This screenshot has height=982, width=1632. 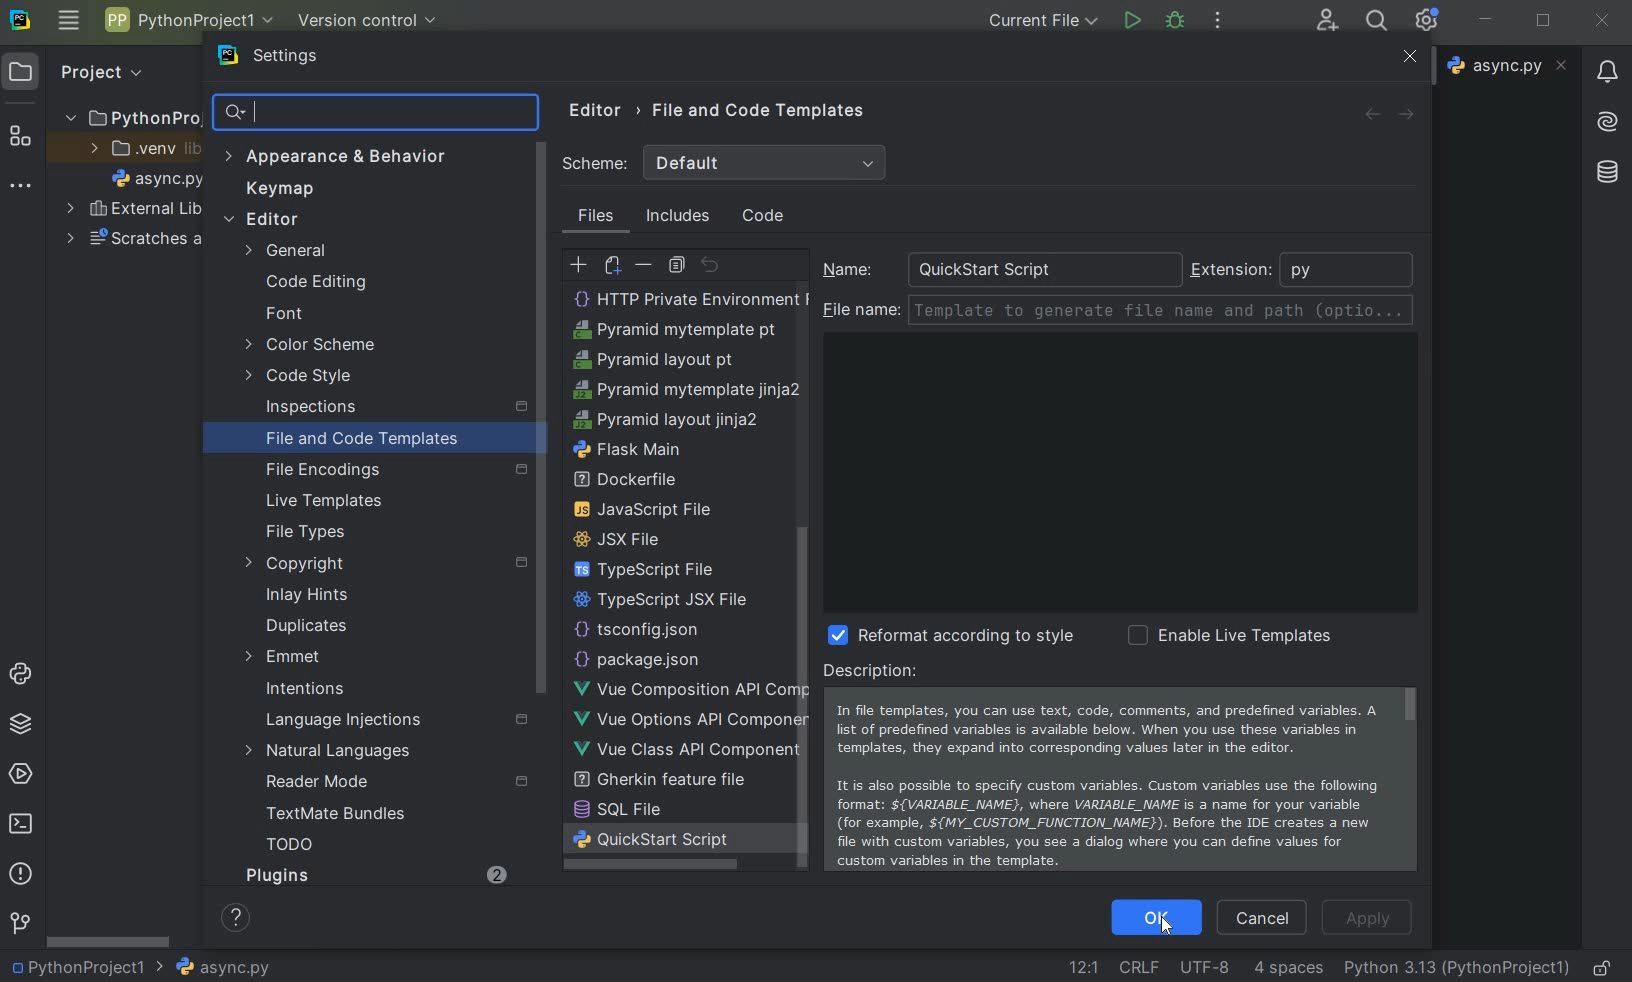 I want to click on notifications, so click(x=1605, y=72).